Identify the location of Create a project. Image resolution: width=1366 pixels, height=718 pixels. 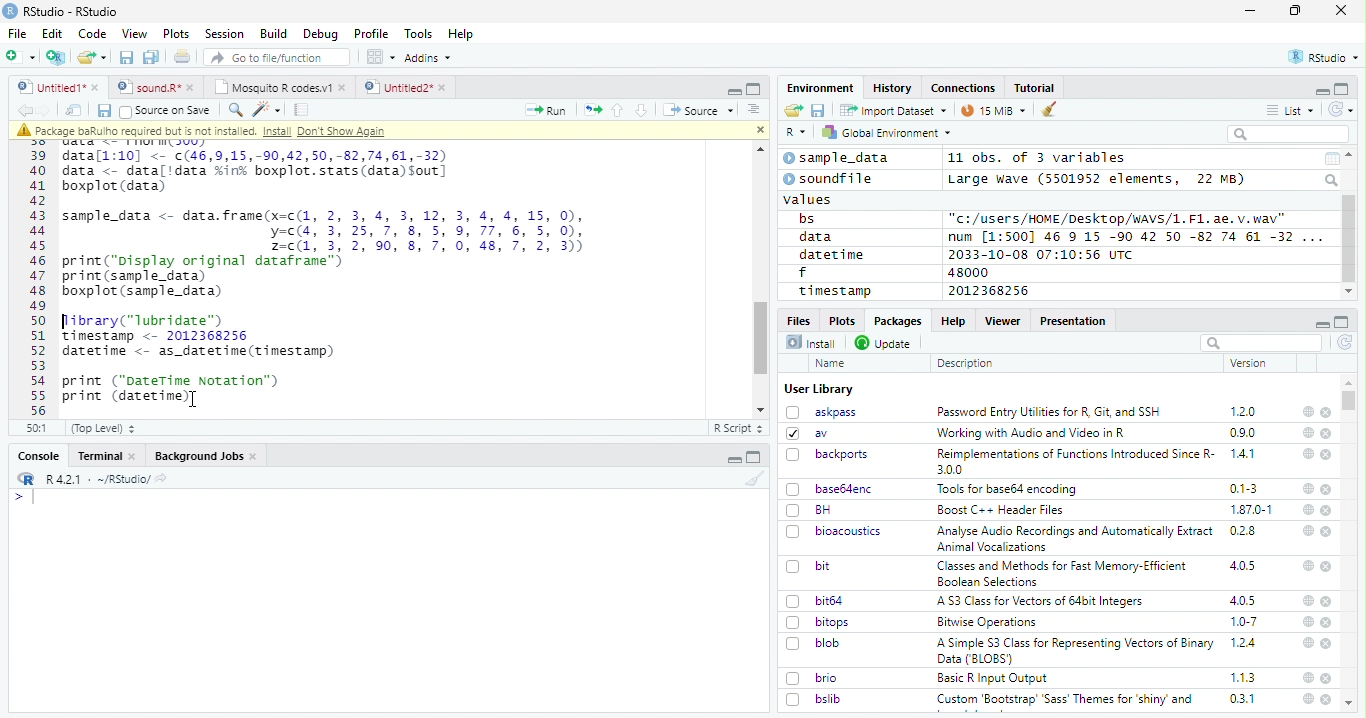
(56, 57).